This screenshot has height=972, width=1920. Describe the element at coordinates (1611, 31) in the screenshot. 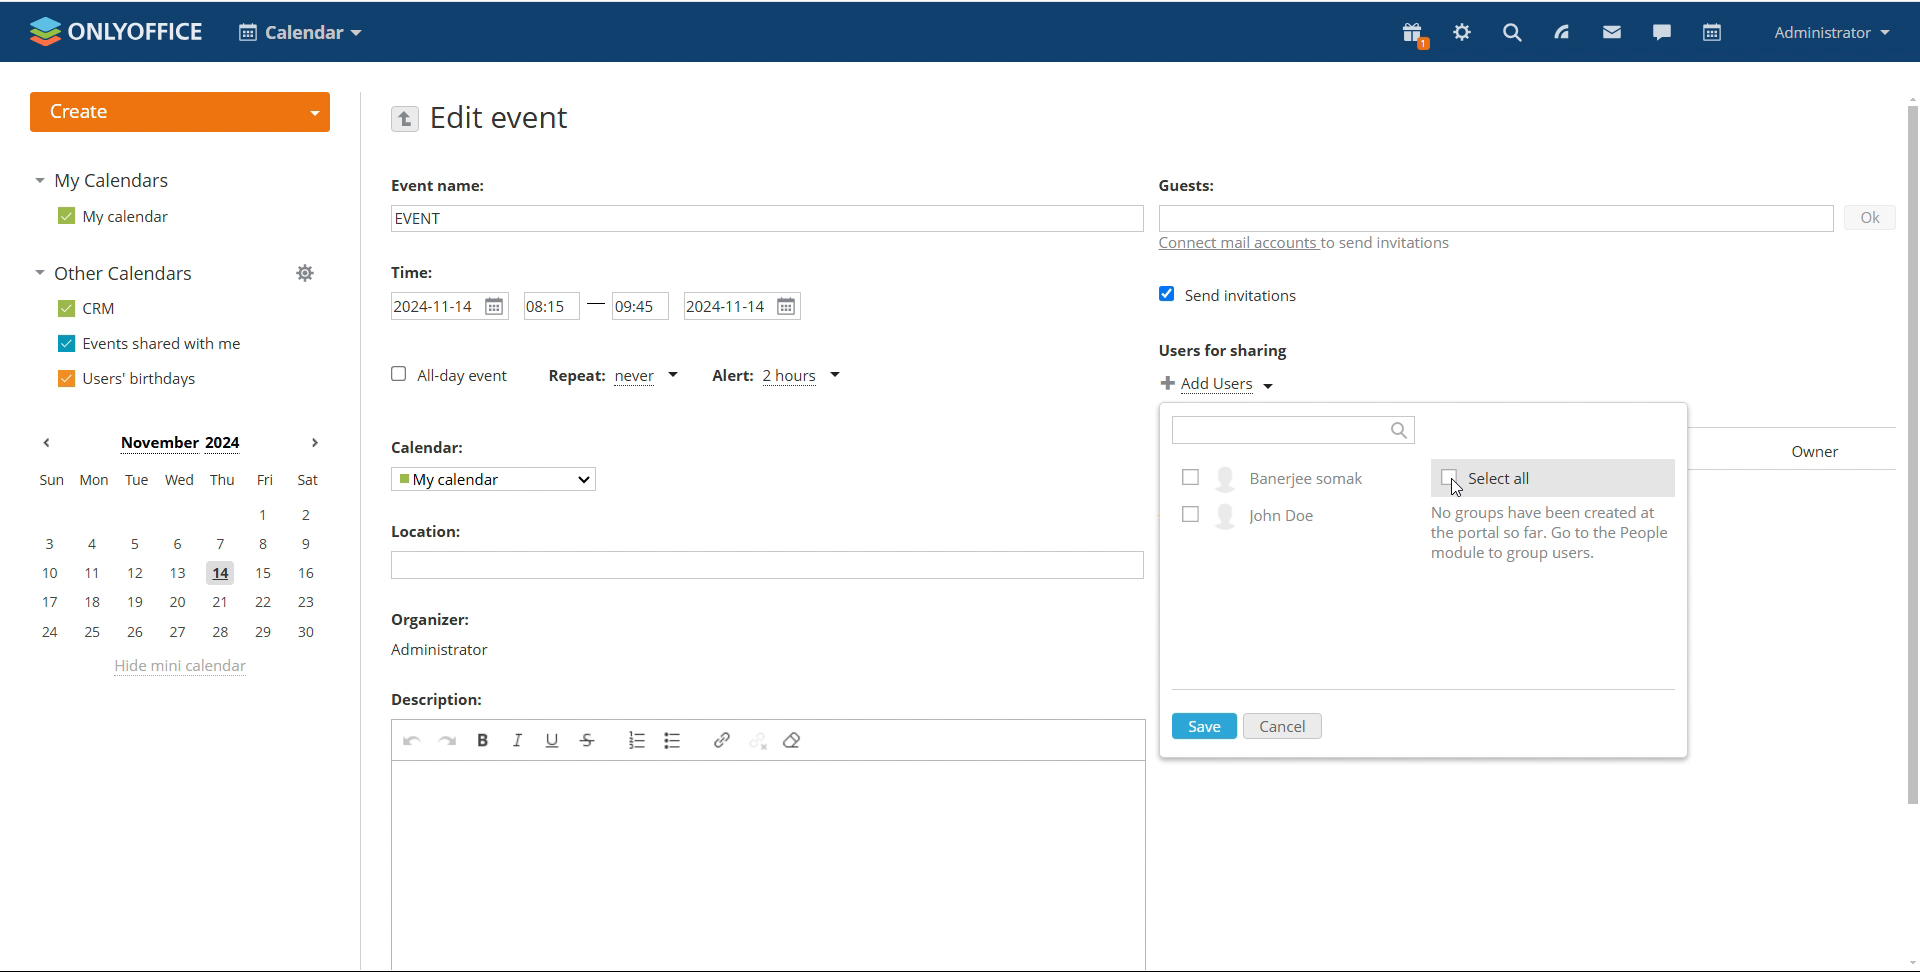

I see `mail` at that location.